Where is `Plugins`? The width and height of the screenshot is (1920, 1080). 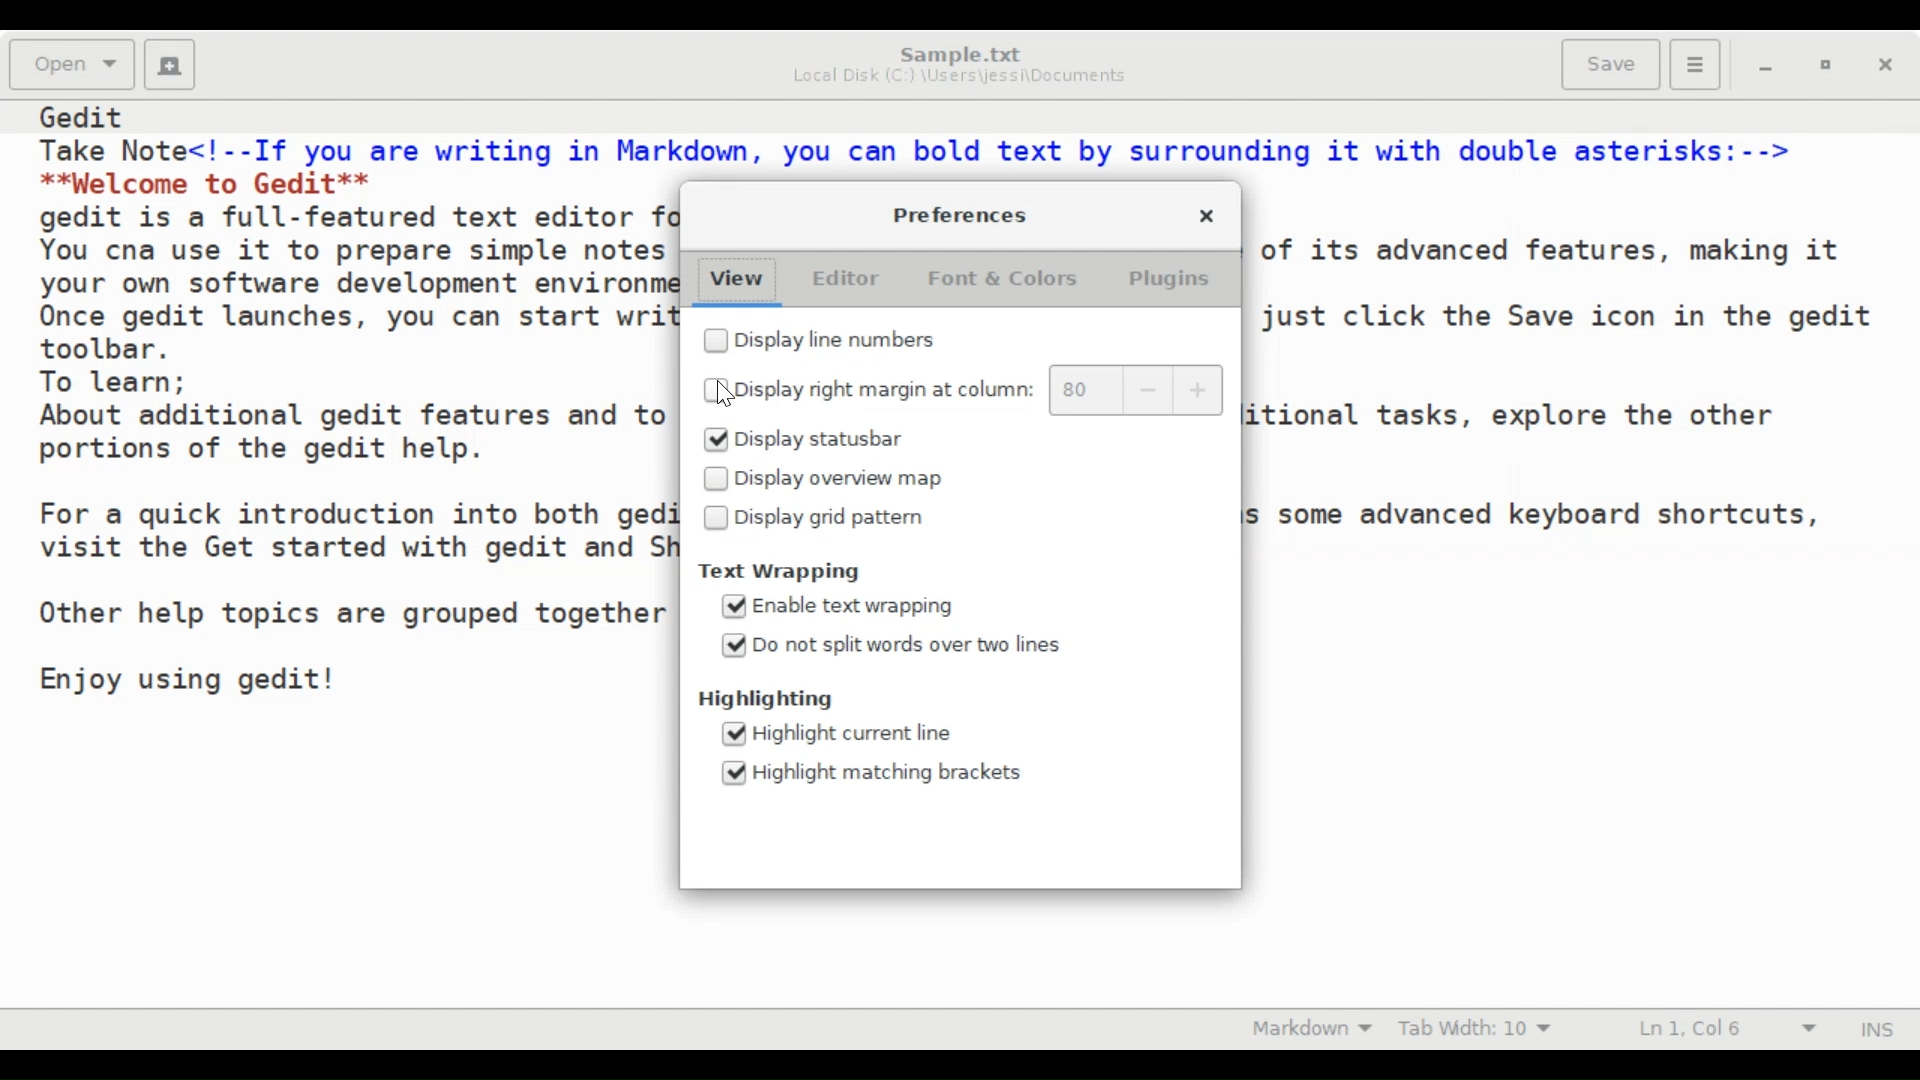 Plugins is located at coordinates (1172, 278).